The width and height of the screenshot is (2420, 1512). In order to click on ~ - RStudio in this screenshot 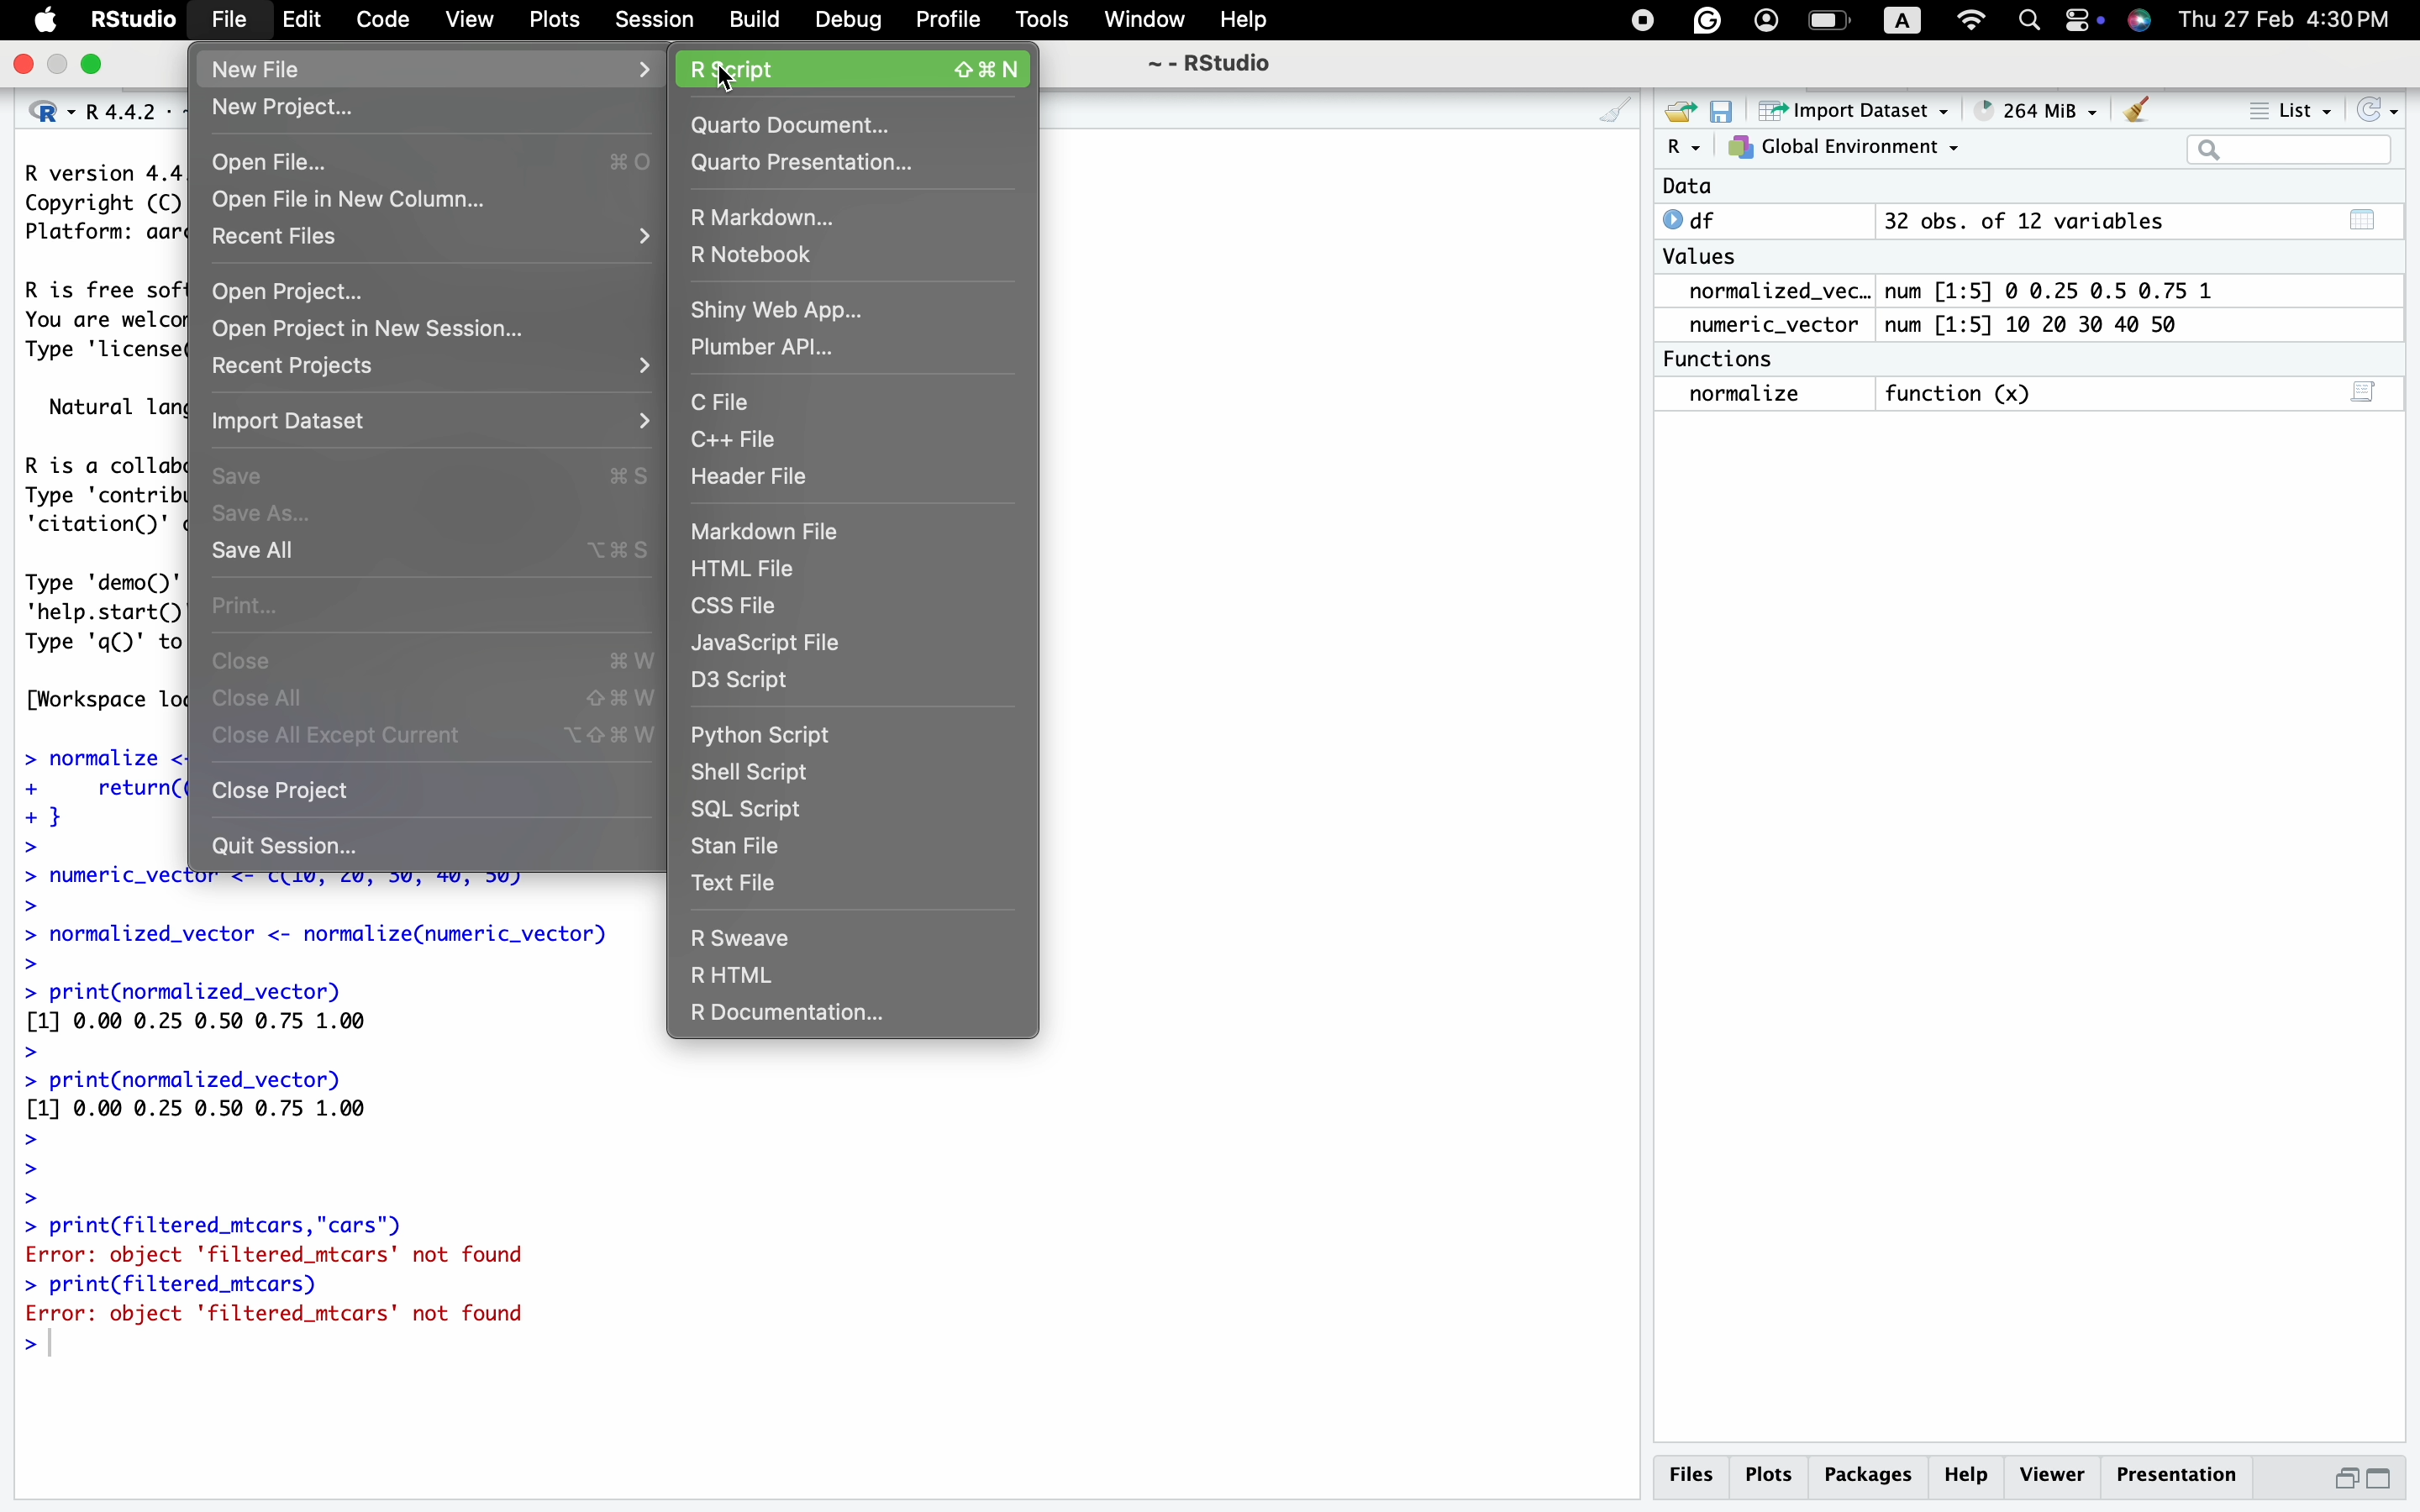, I will do `click(1220, 63)`.